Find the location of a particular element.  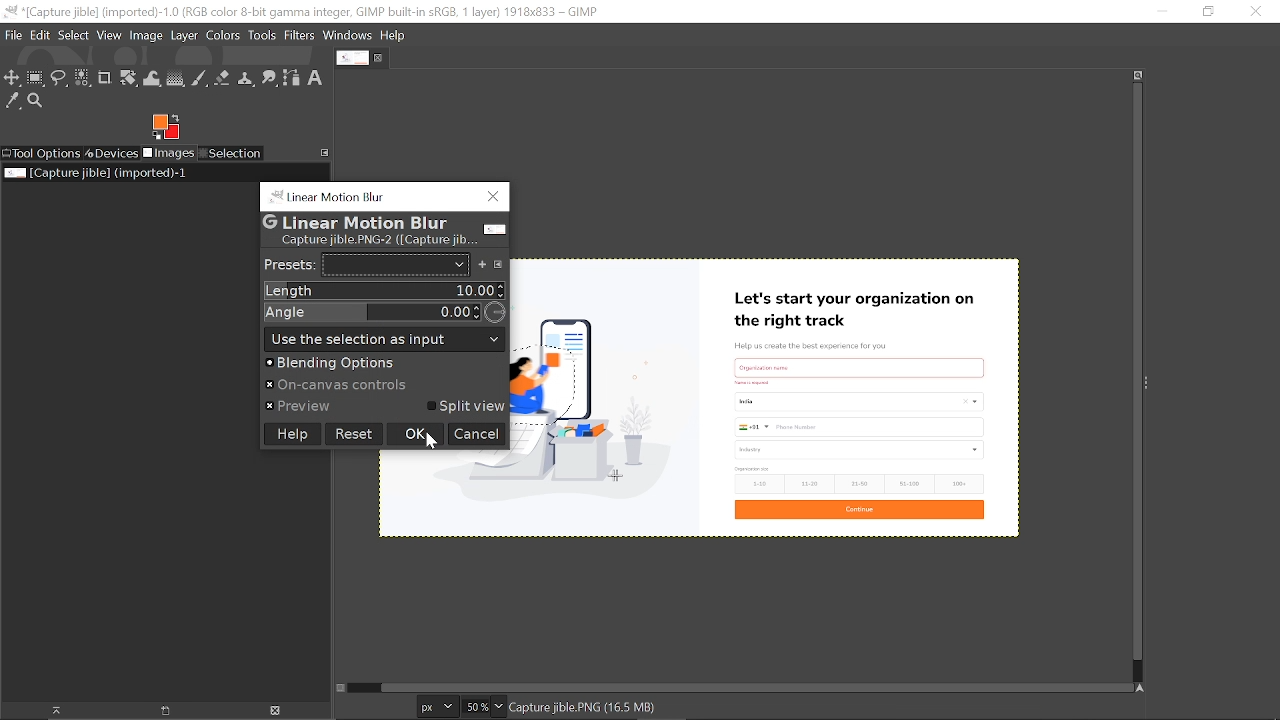

« Preview is located at coordinates (300, 407).